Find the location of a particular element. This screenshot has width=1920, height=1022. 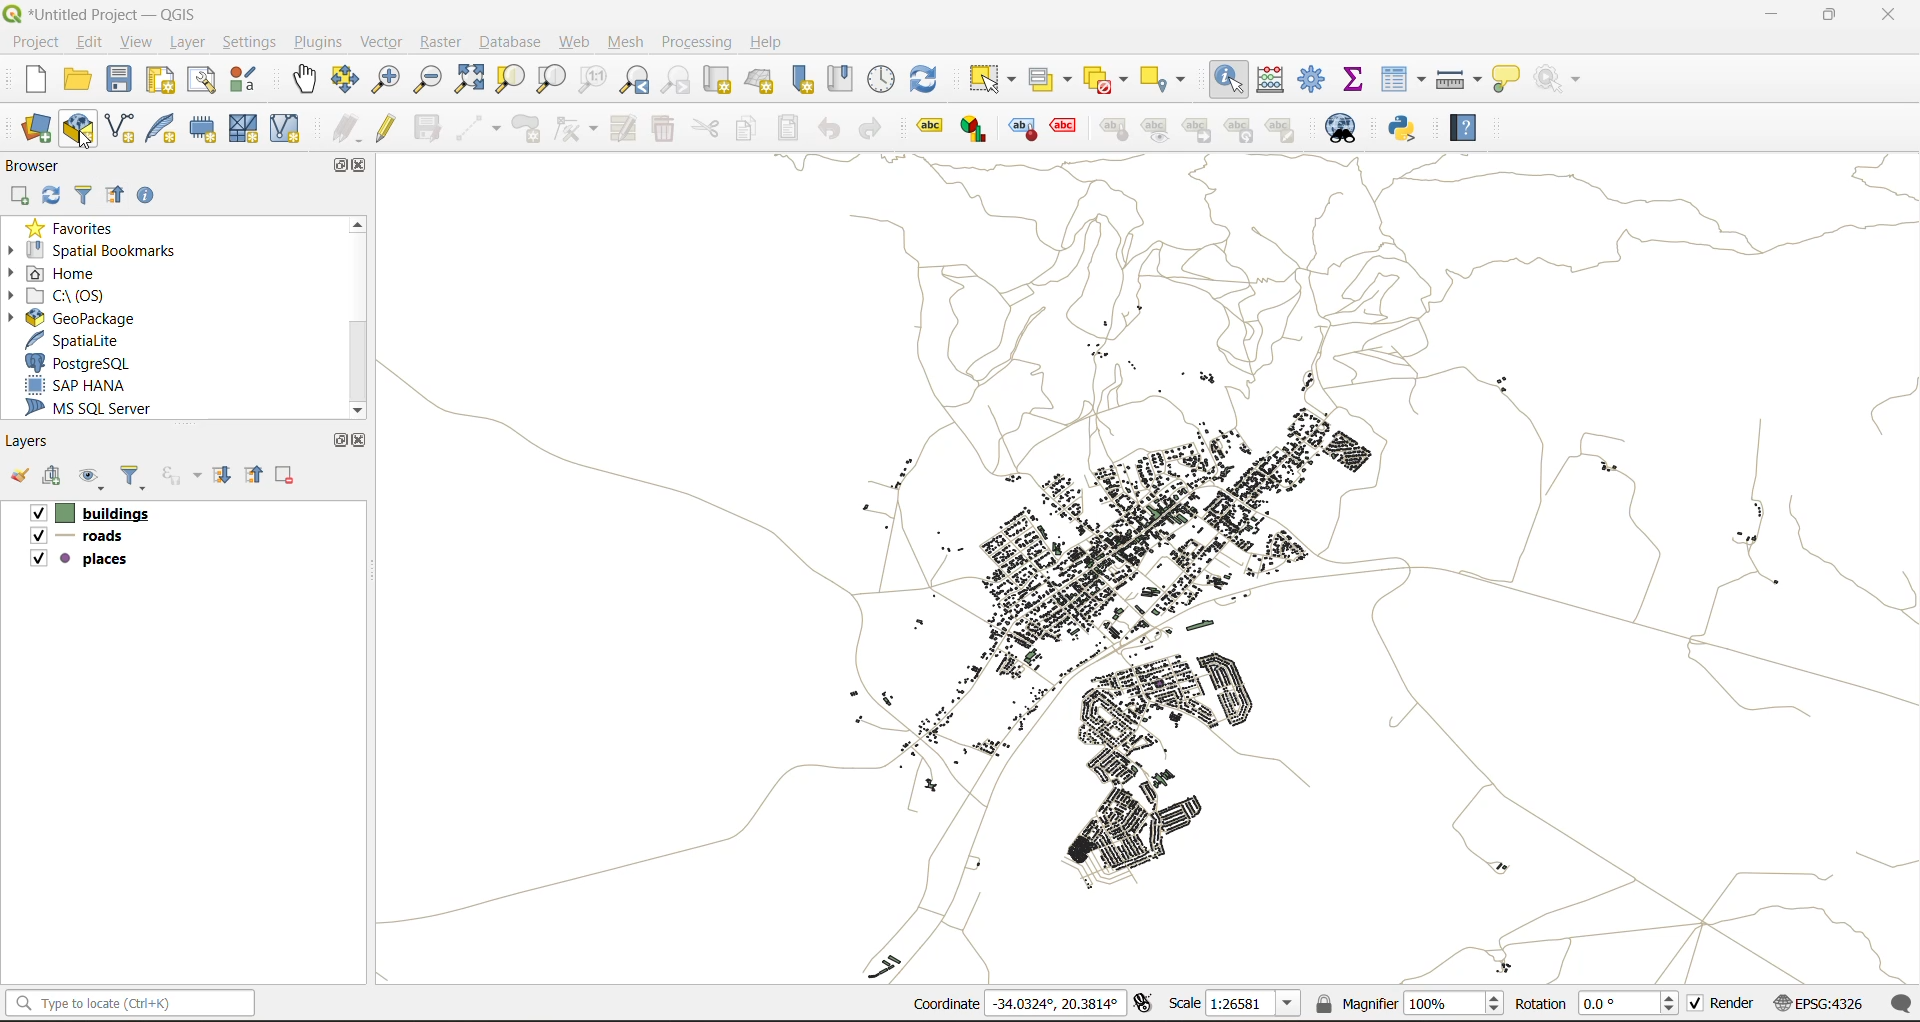

zoom in is located at coordinates (384, 78).